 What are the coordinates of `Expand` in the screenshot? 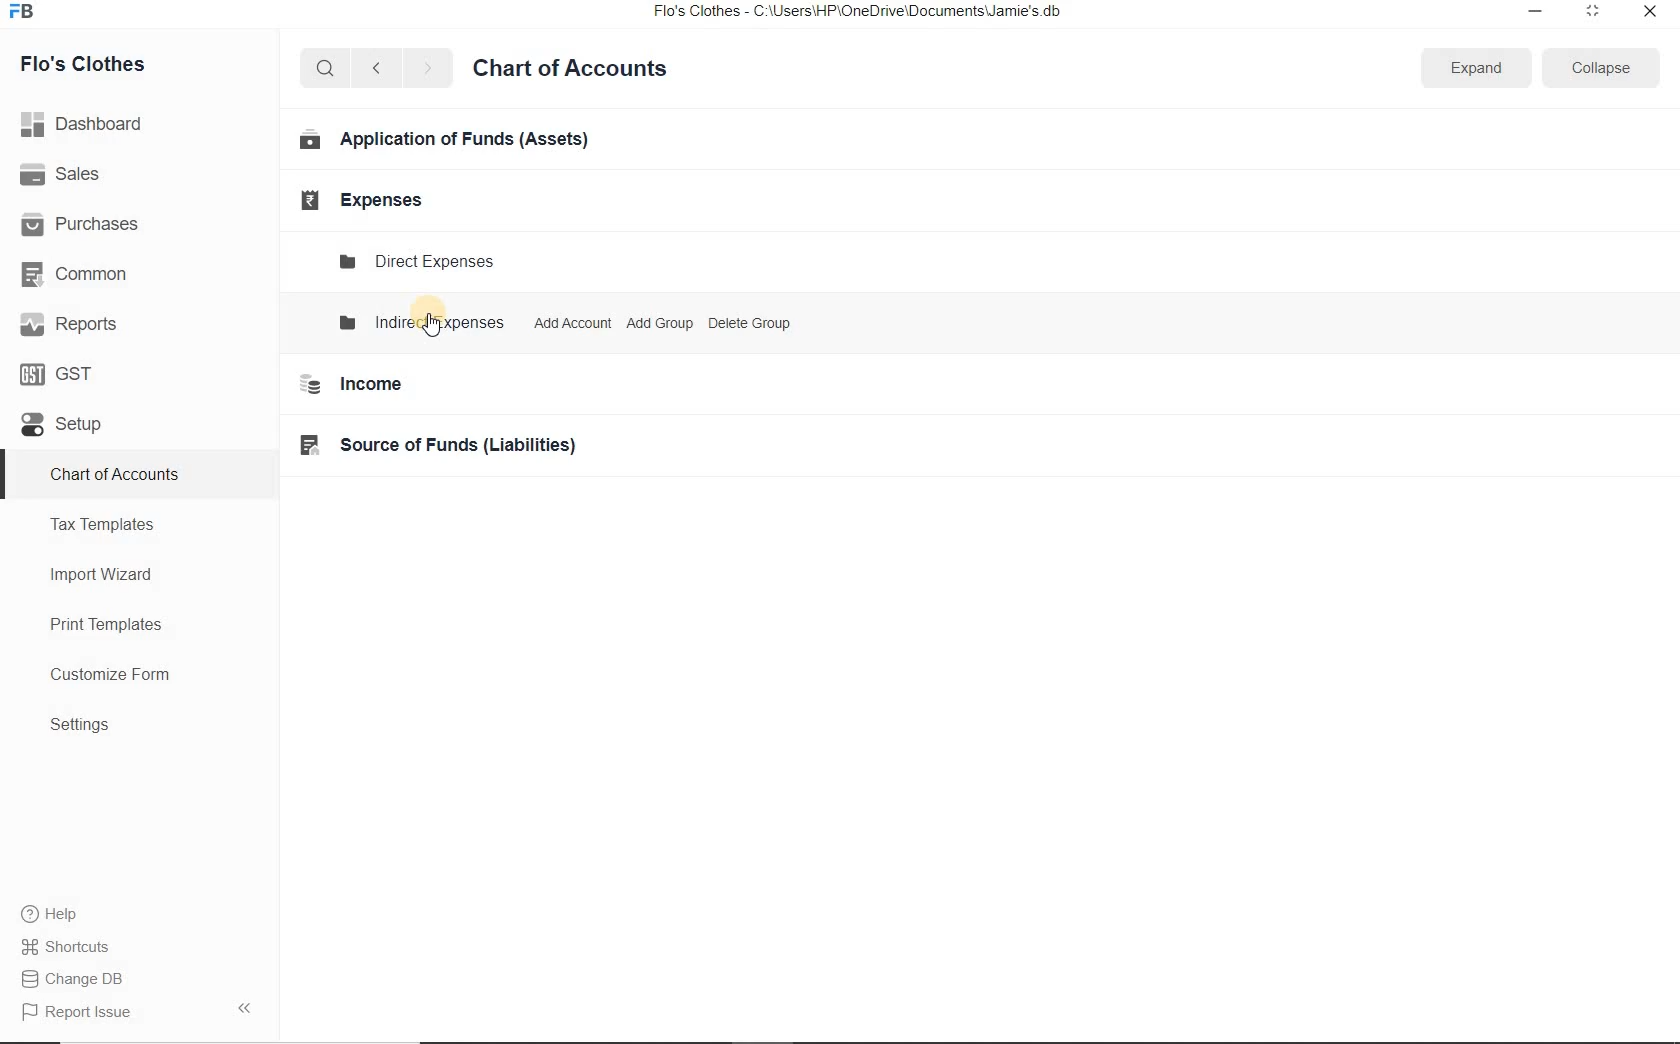 It's located at (1477, 67).